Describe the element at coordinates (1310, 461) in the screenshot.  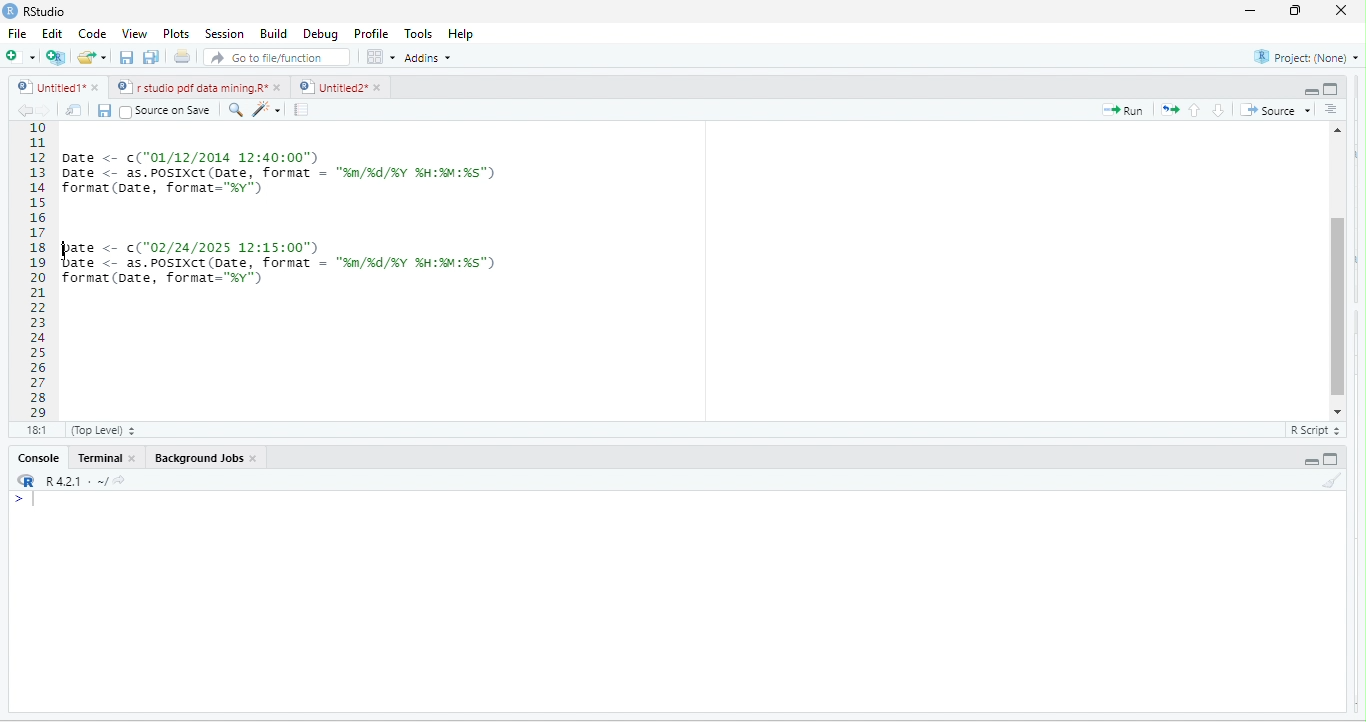
I see `hide r script` at that location.